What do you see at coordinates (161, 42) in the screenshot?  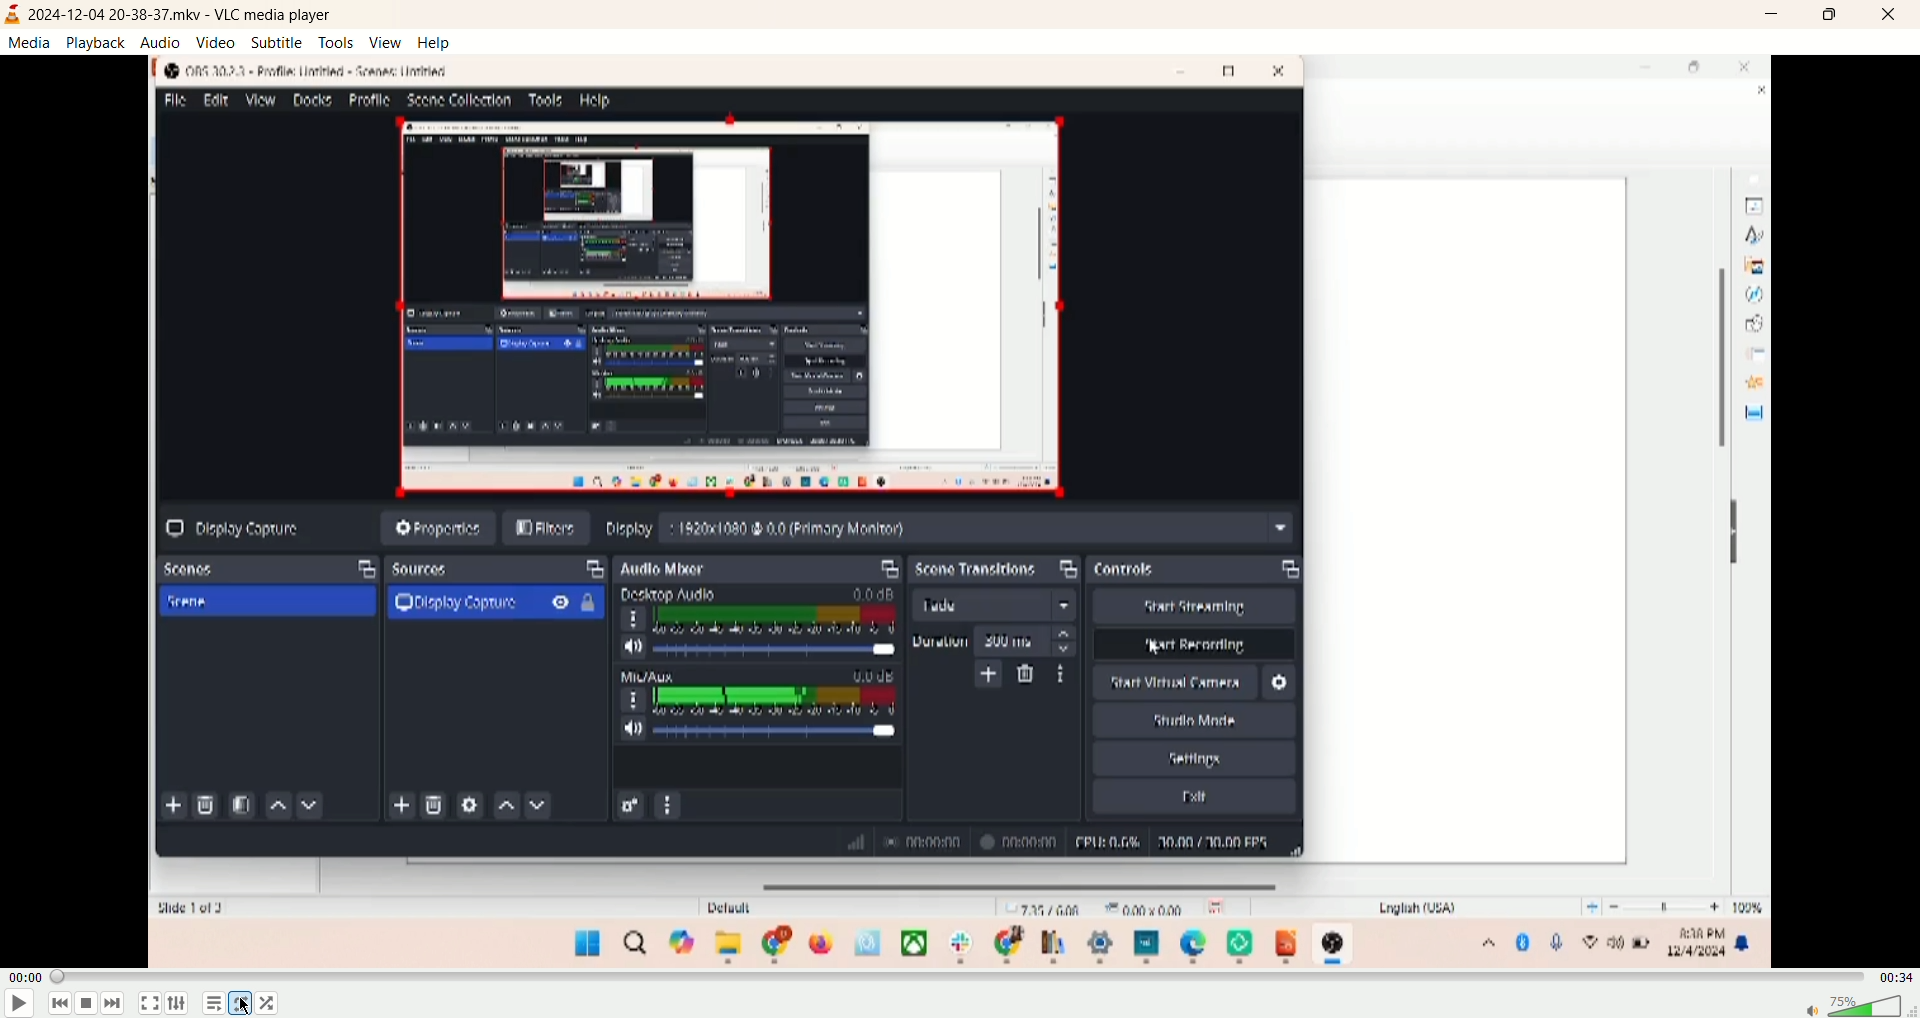 I see `audio` at bounding box center [161, 42].